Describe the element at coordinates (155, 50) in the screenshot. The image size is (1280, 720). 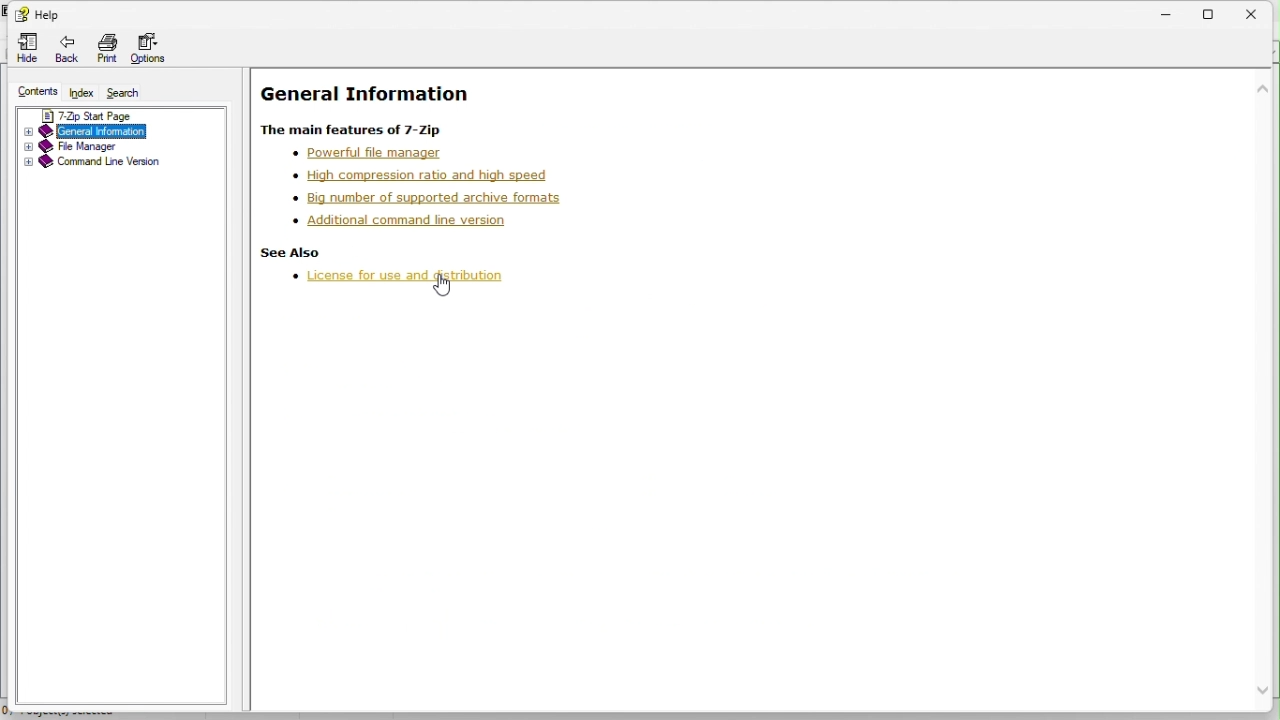
I see `Options` at that location.